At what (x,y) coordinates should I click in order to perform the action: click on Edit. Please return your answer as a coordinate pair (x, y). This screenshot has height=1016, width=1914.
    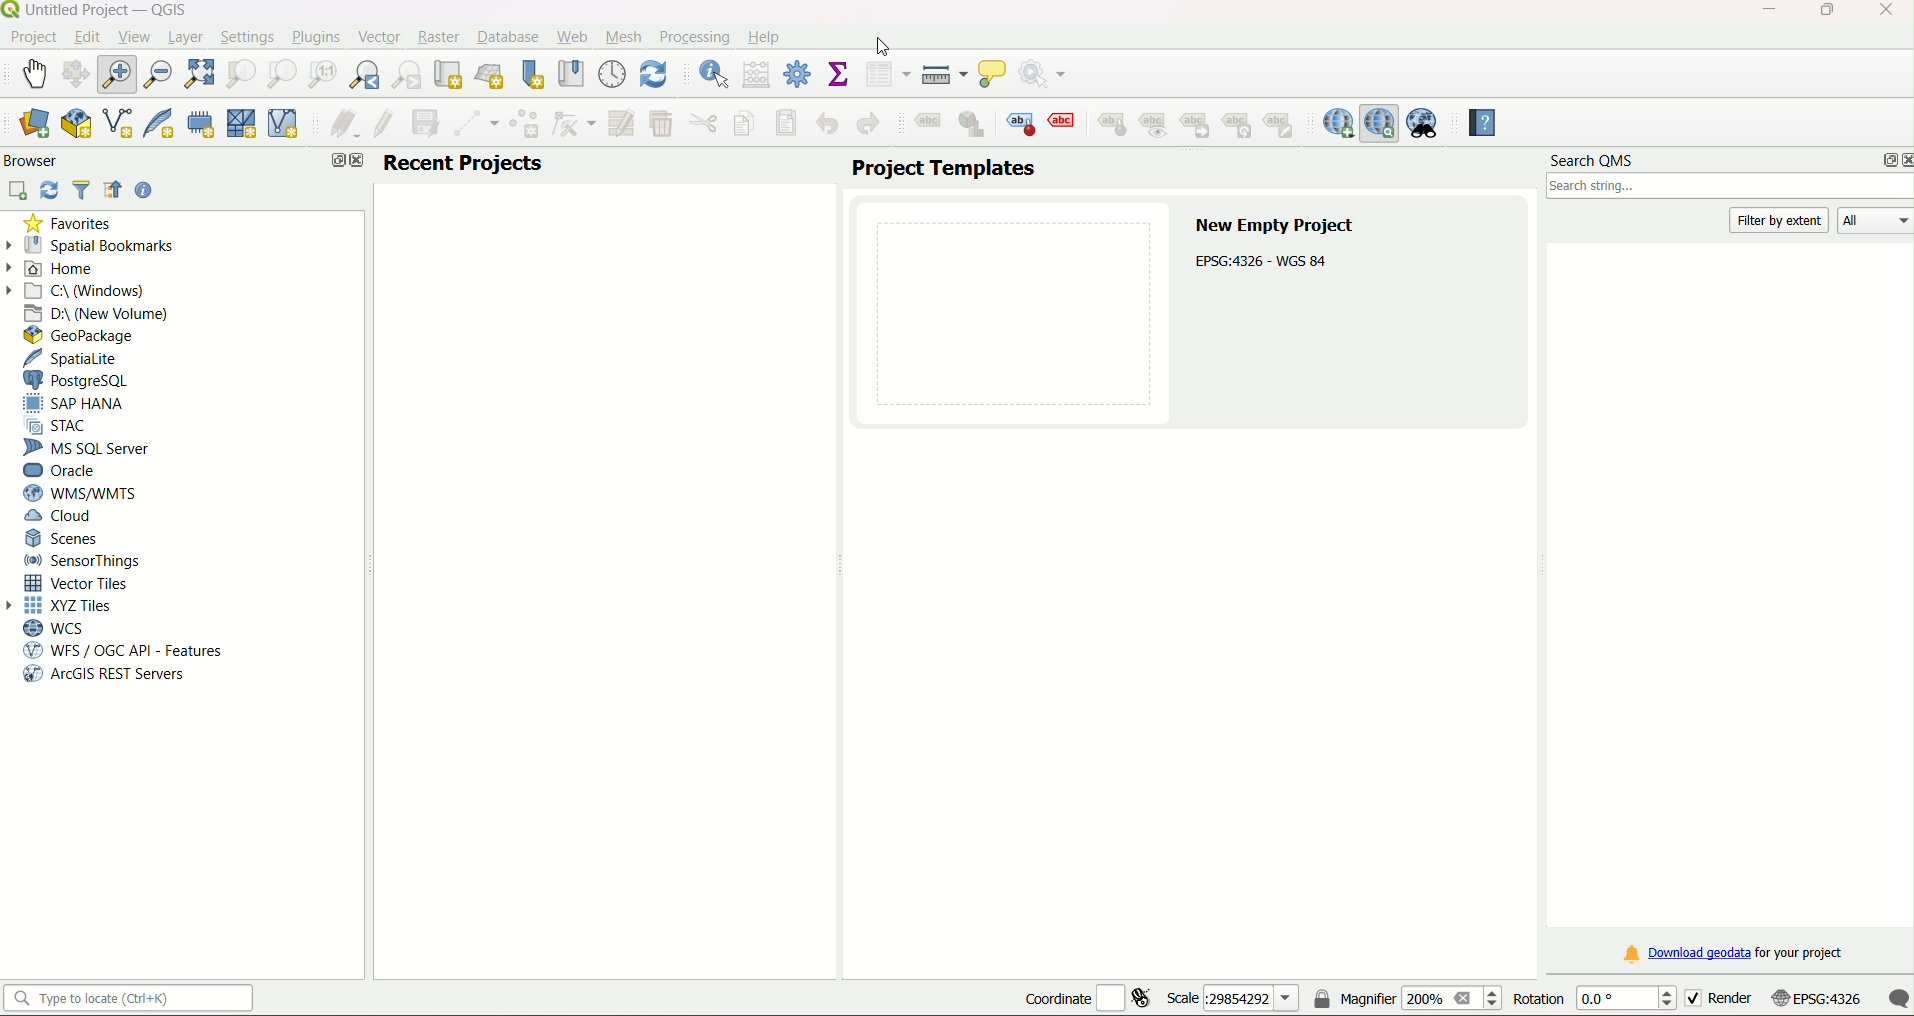
    Looking at the image, I should click on (86, 37).